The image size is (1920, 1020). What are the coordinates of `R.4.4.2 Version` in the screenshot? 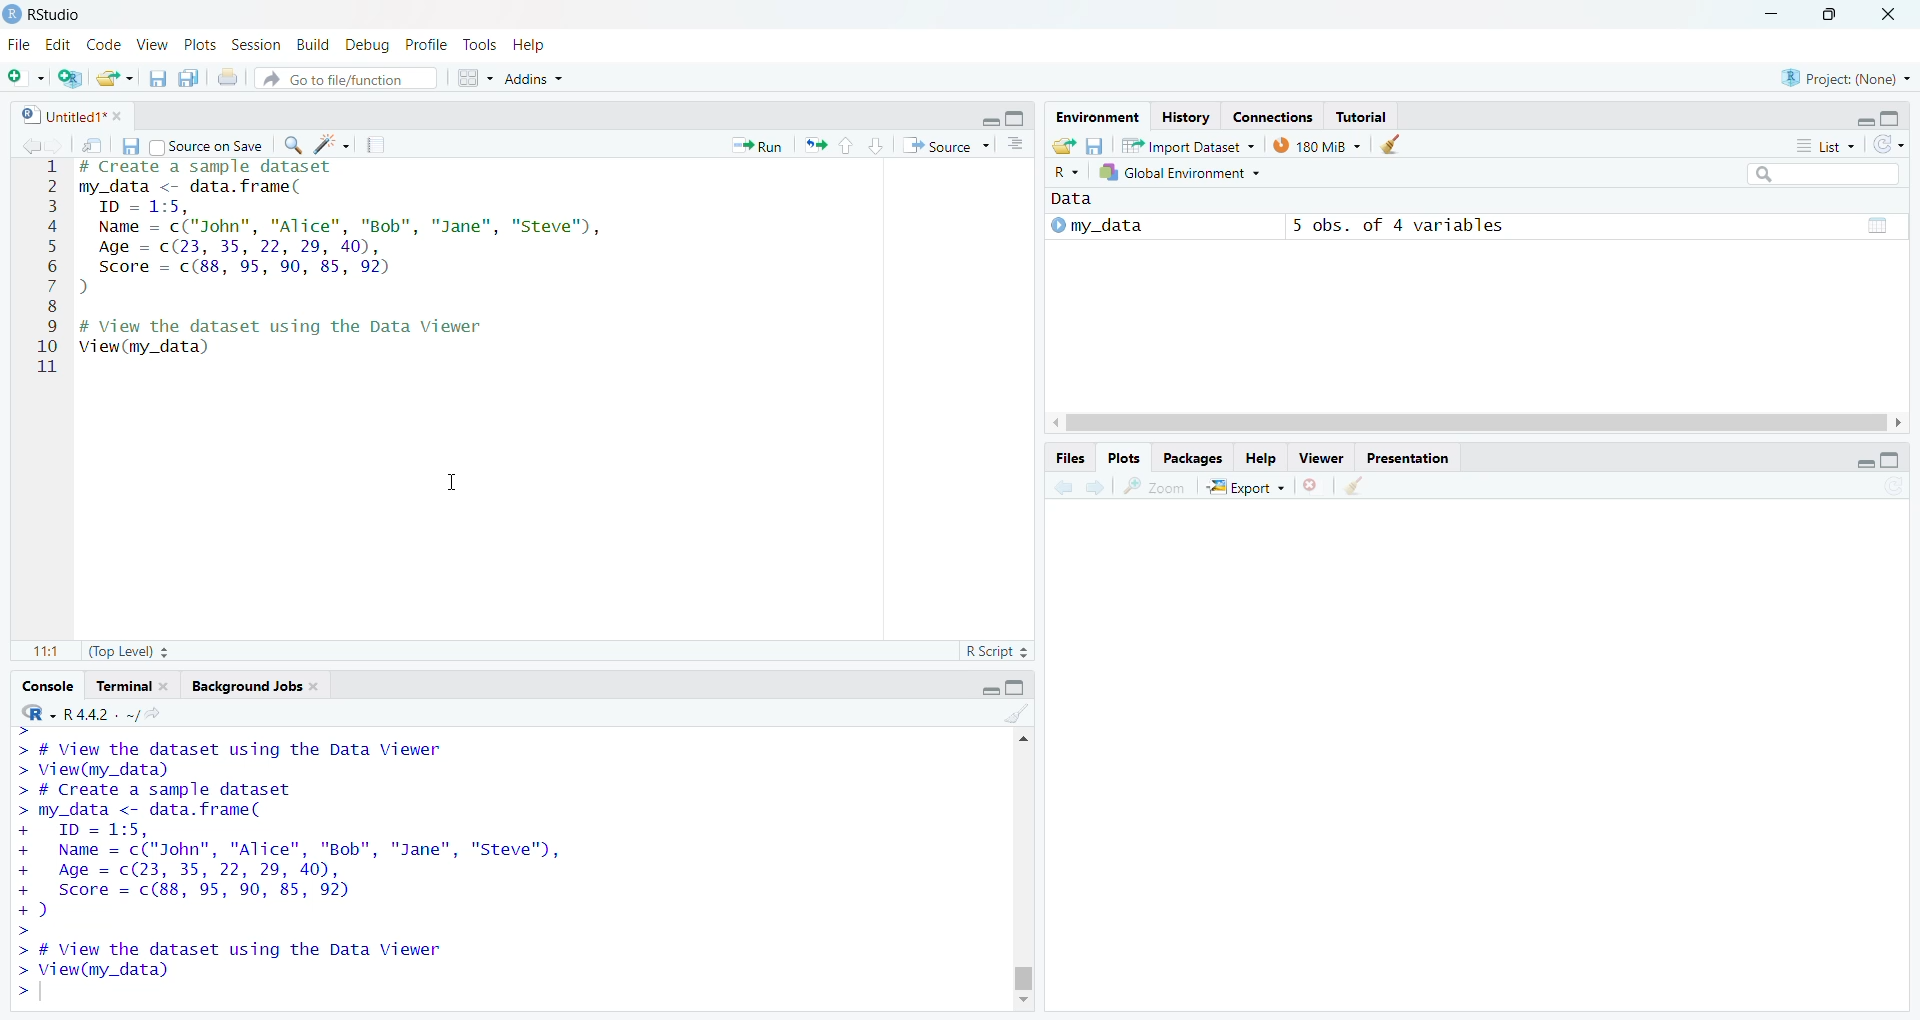 It's located at (95, 712).